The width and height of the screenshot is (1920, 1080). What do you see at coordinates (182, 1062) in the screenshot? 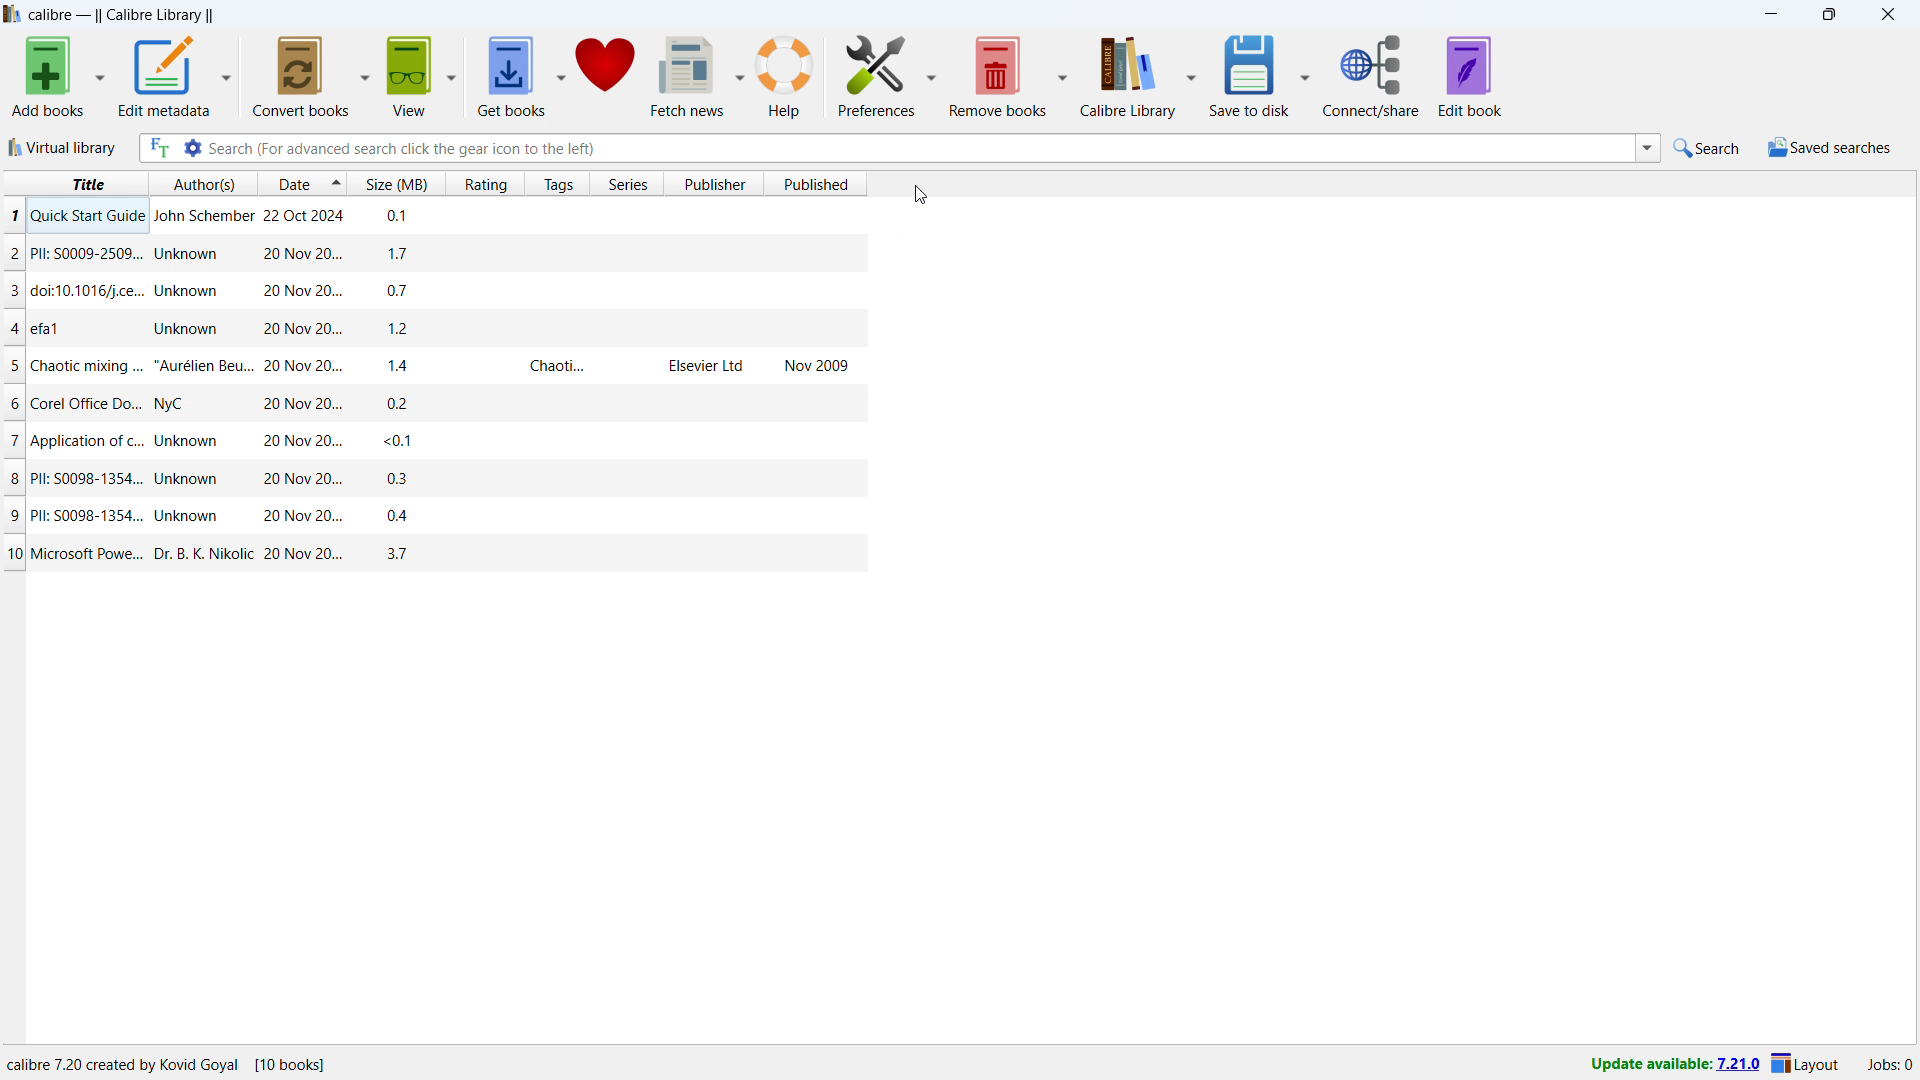
I see `calibre 7.20 created by Kovid goyal (10 books)` at bounding box center [182, 1062].